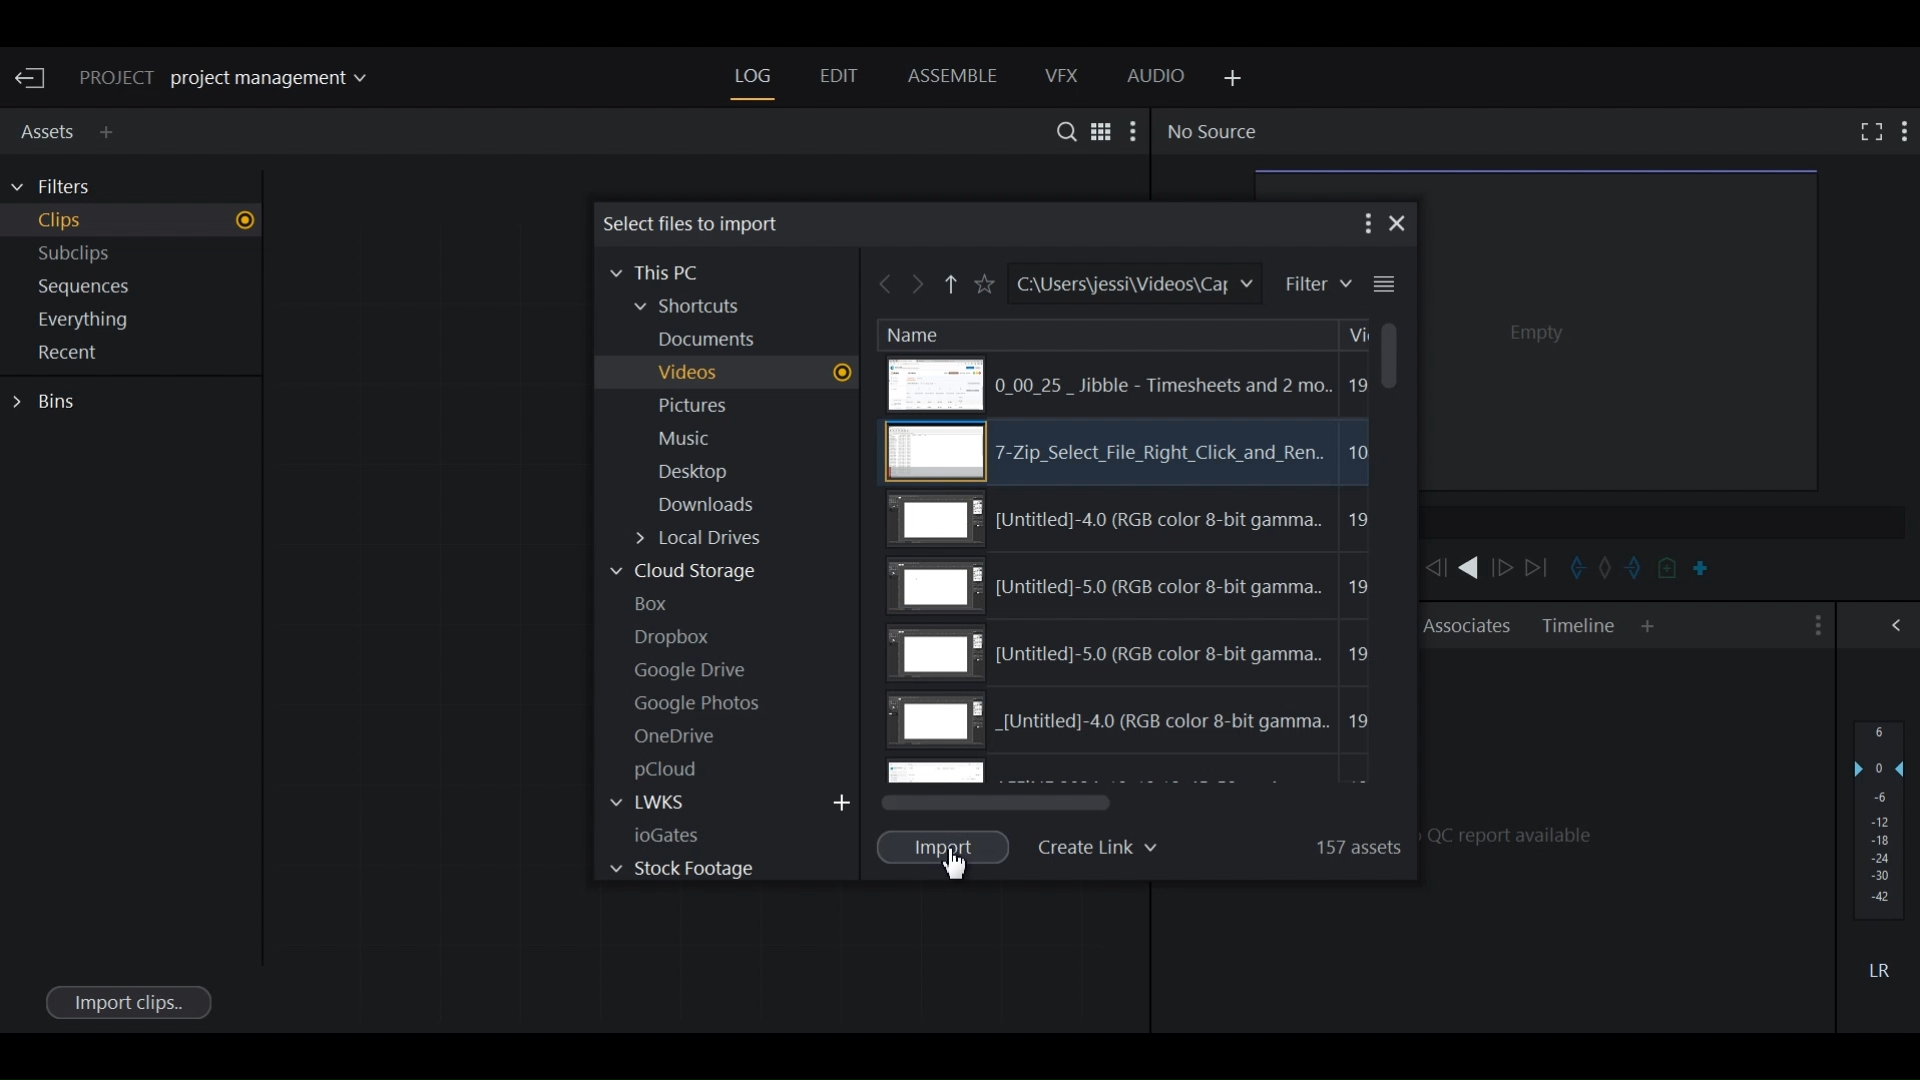  Describe the element at coordinates (1703, 570) in the screenshot. I see `` at that location.